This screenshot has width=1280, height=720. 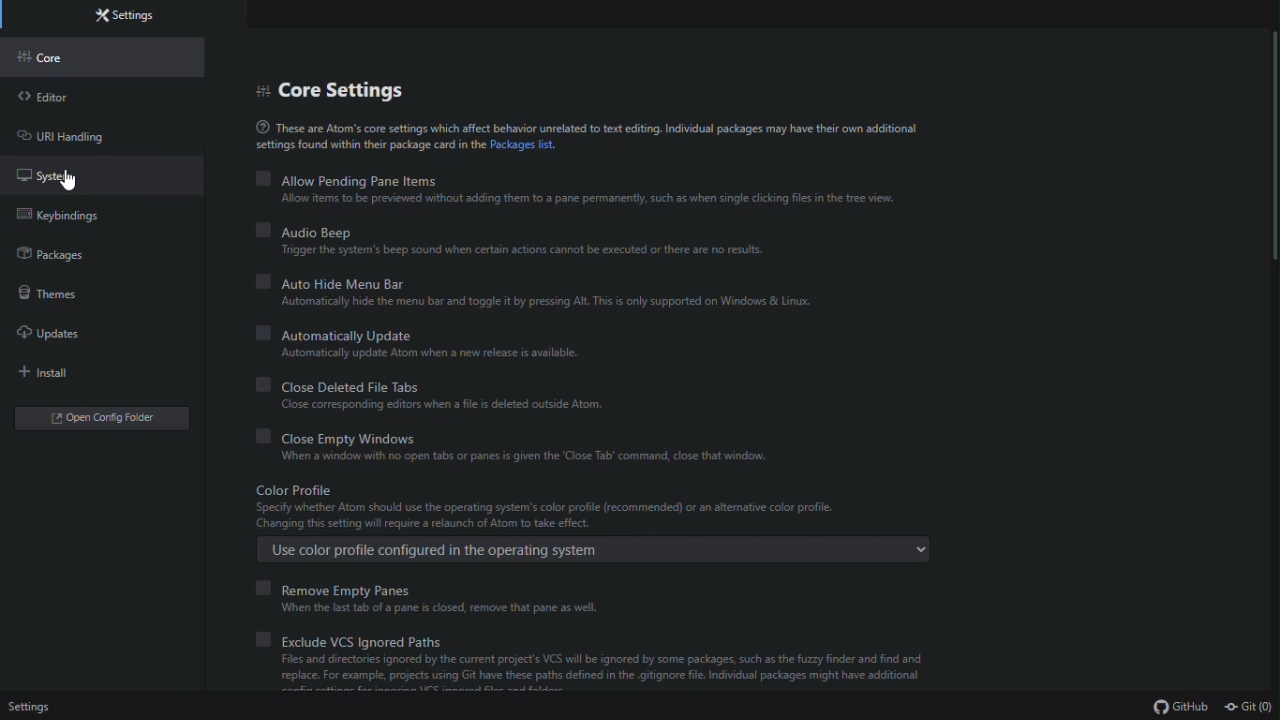 I want to click on Audio Beep, so click(x=306, y=232).